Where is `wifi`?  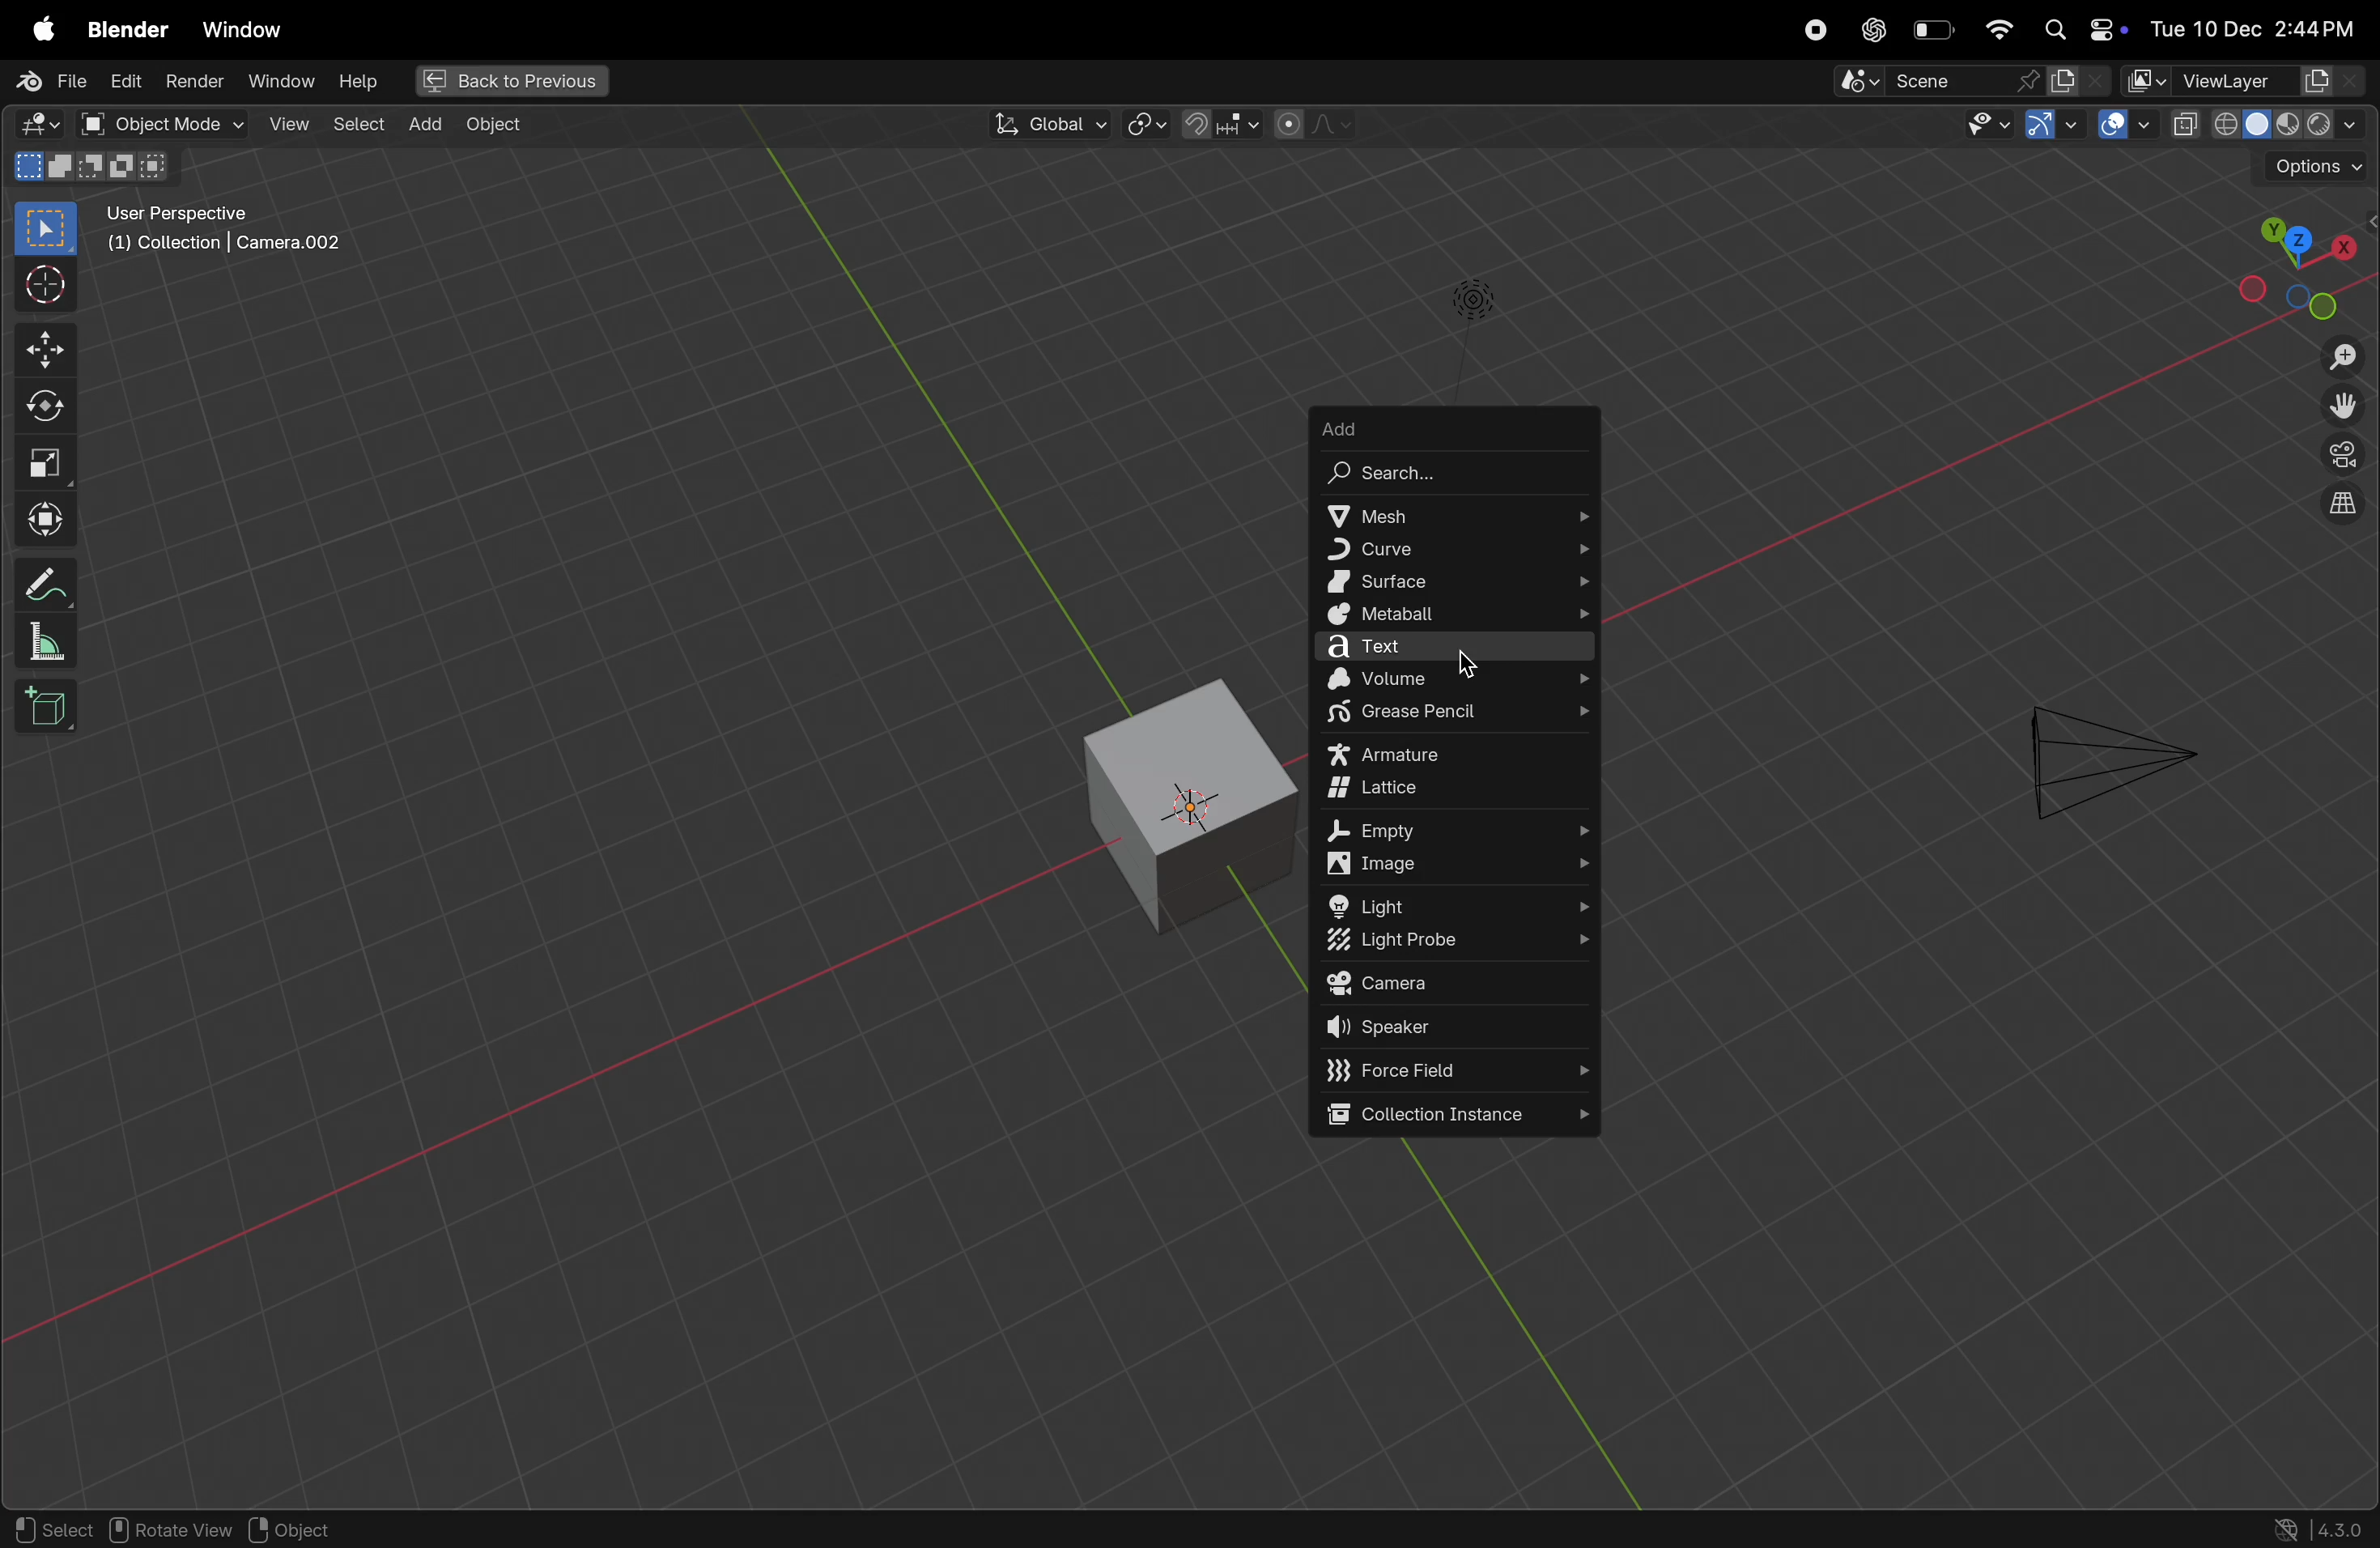
wifi is located at coordinates (1998, 29).